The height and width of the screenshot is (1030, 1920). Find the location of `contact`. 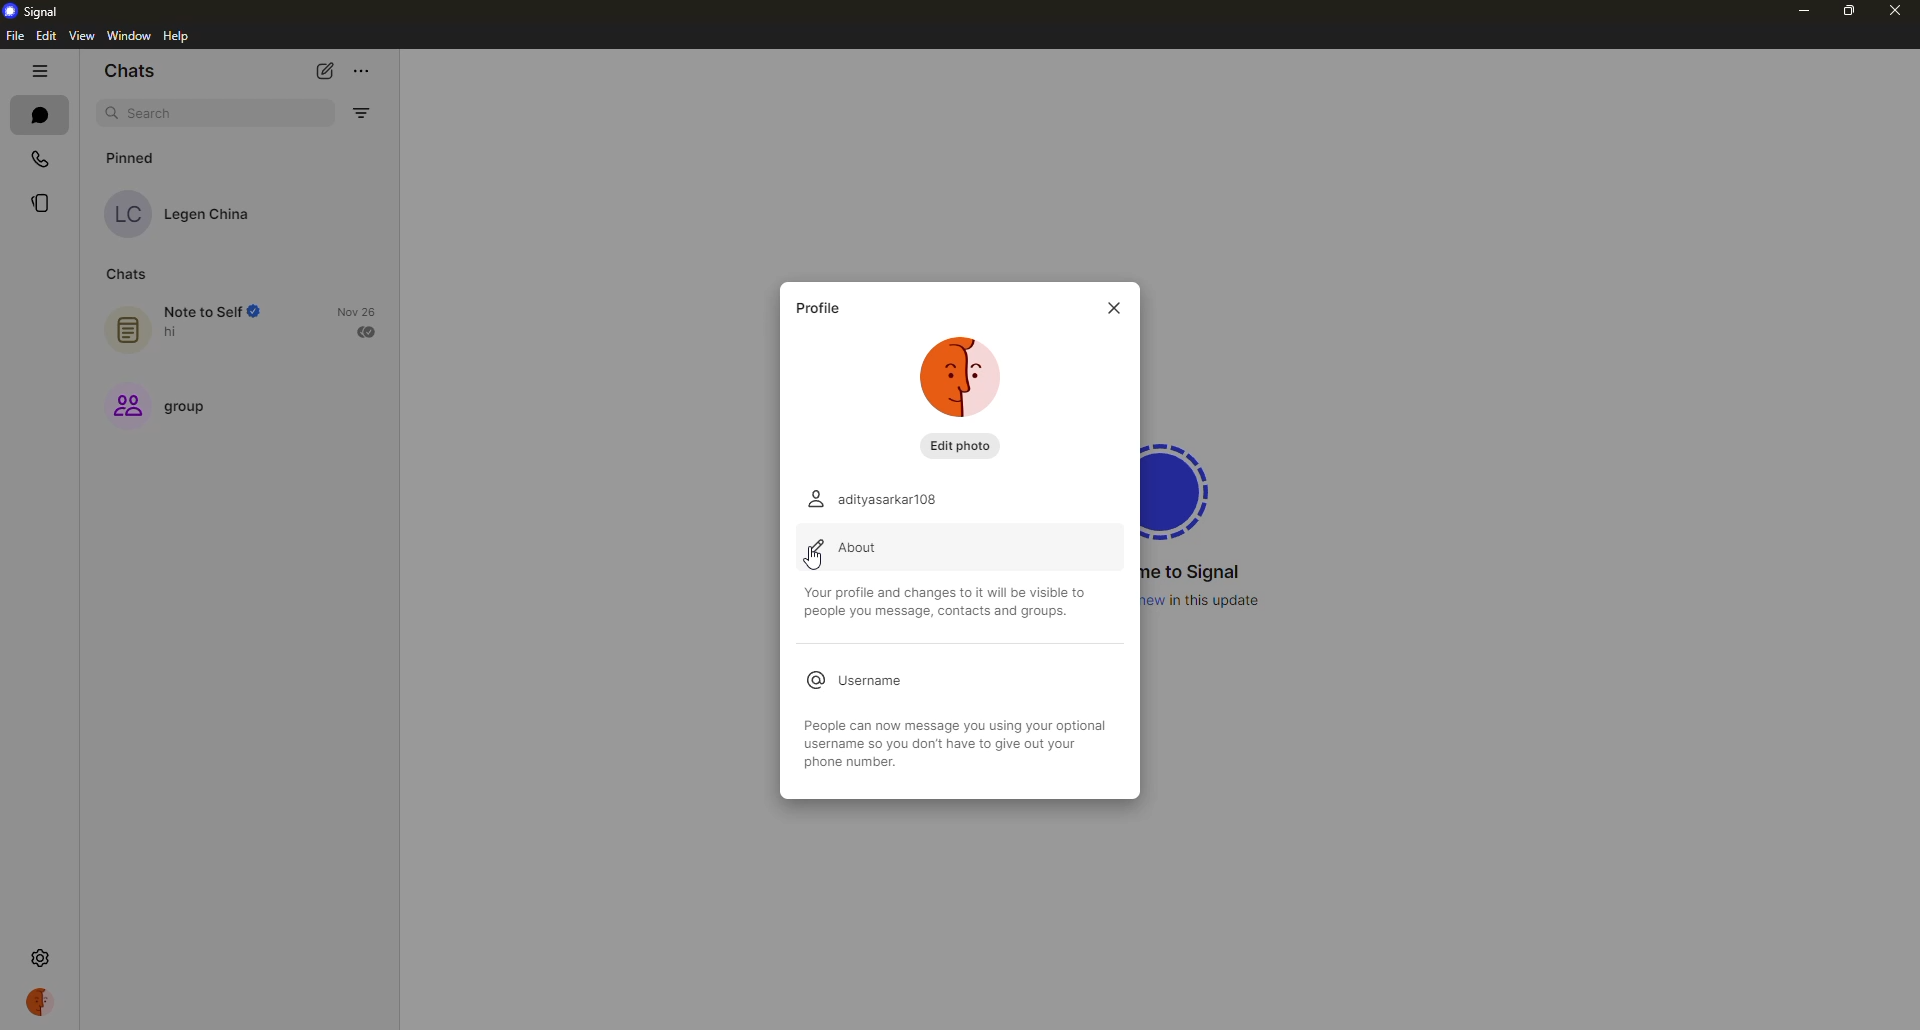

contact is located at coordinates (183, 213).